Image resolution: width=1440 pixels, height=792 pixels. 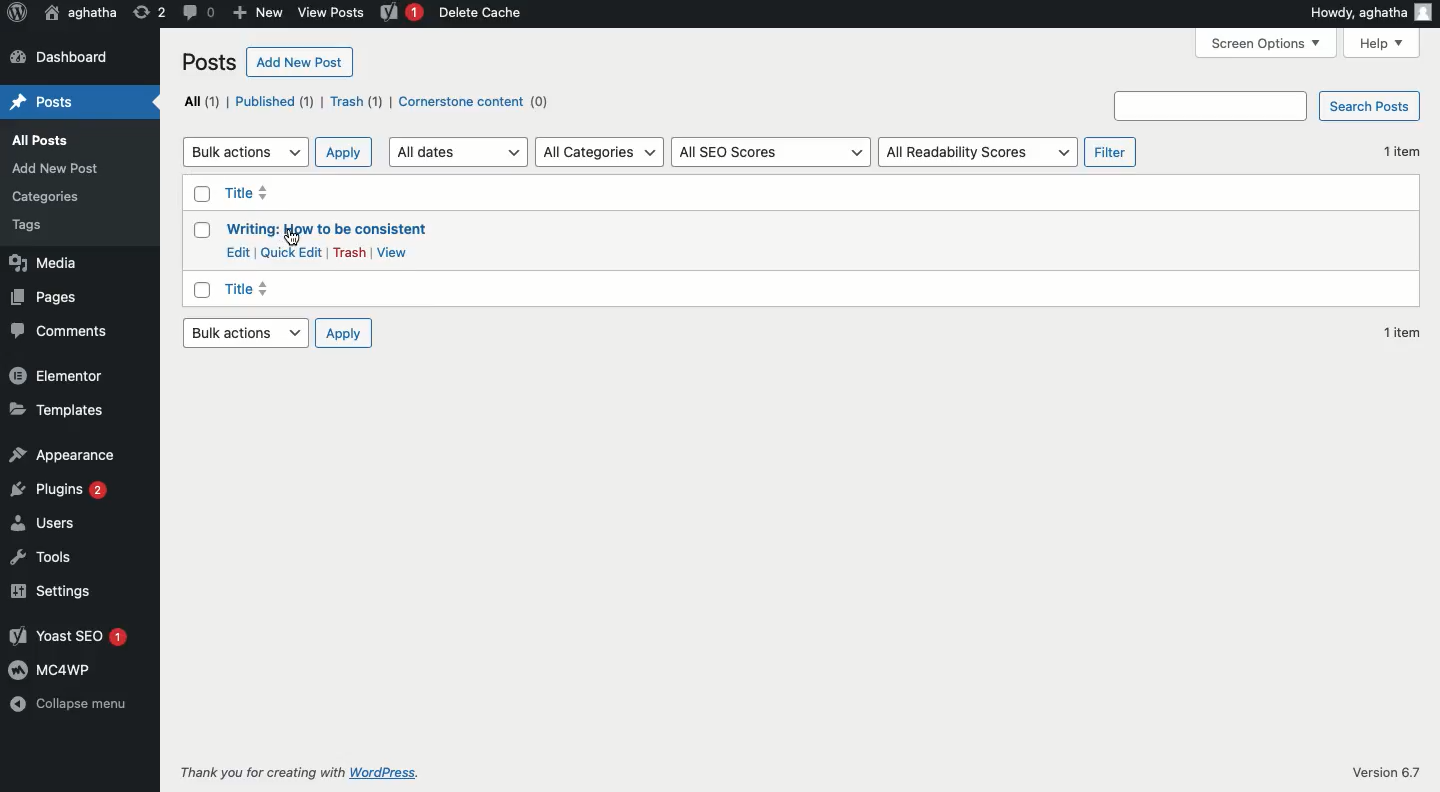 What do you see at coordinates (298, 62) in the screenshot?
I see `Add new post` at bounding box center [298, 62].